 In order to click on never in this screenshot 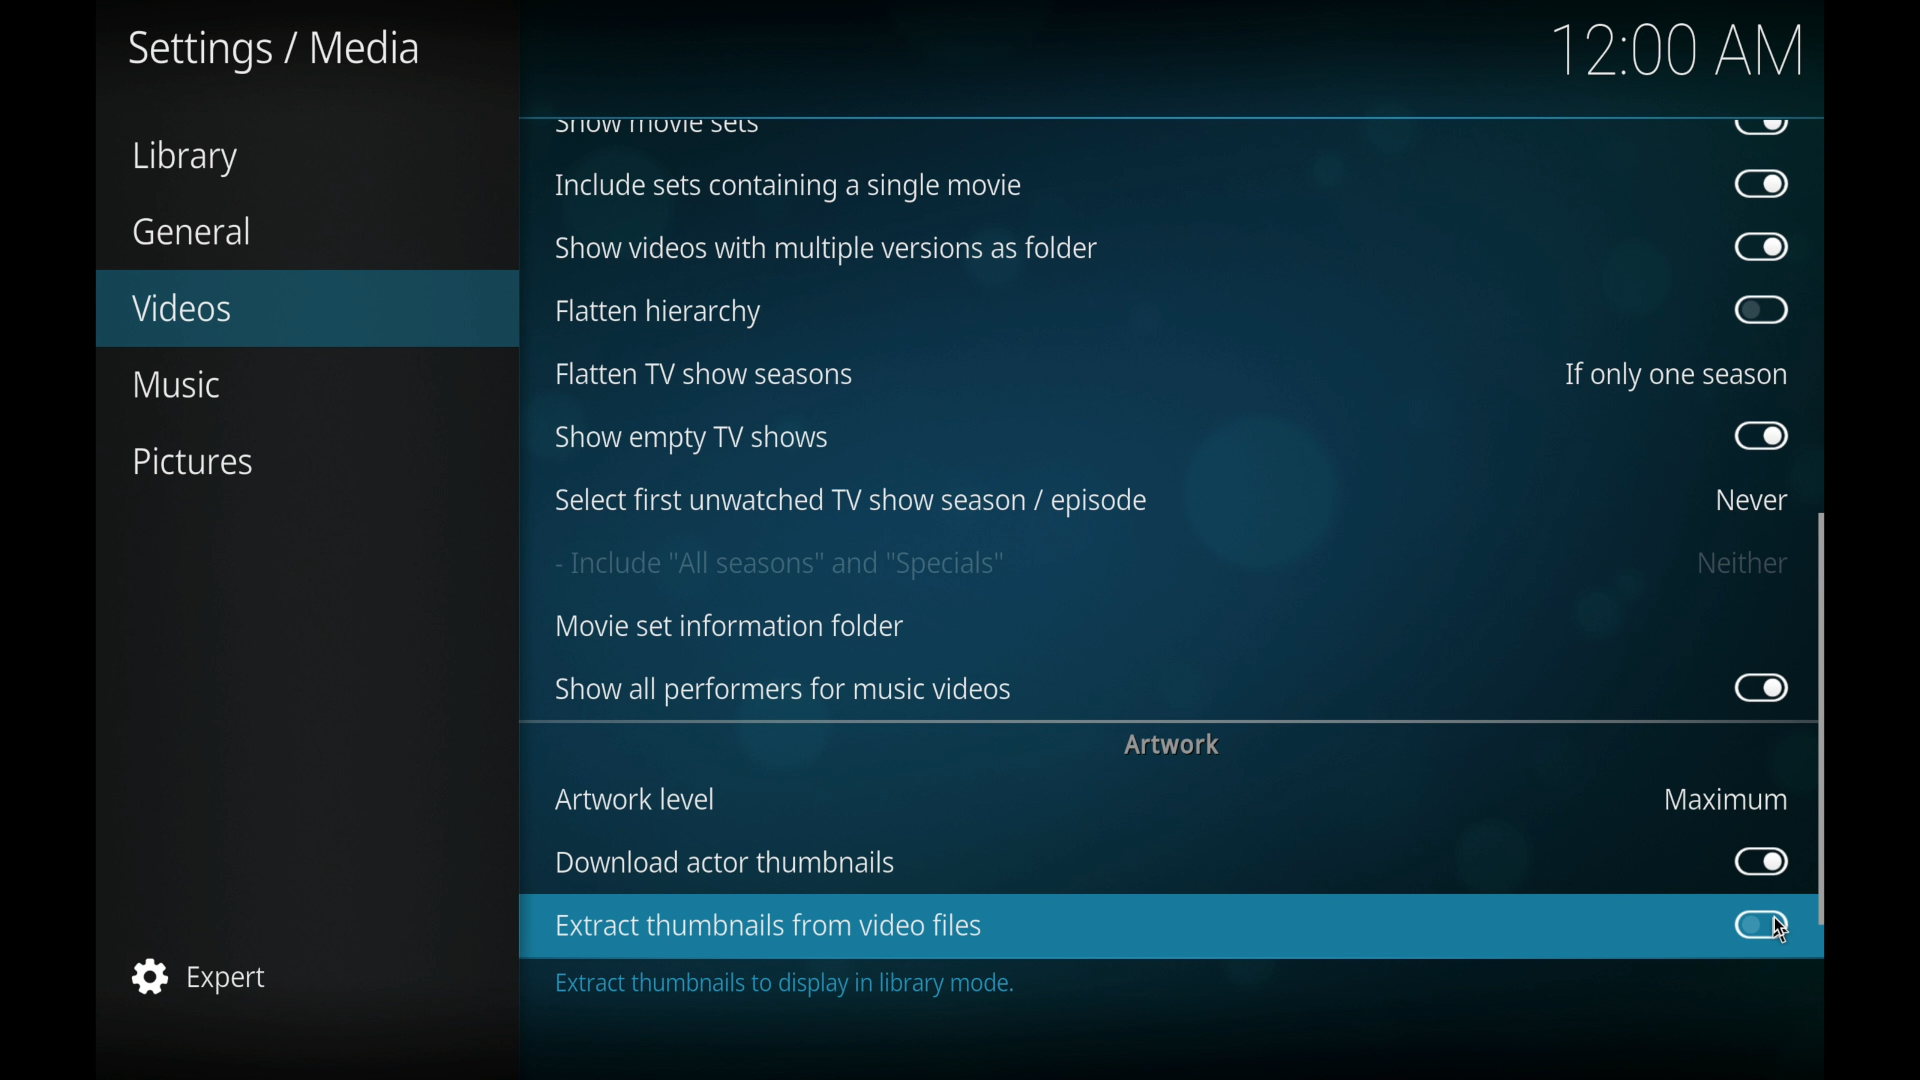, I will do `click(1752, 502)`.